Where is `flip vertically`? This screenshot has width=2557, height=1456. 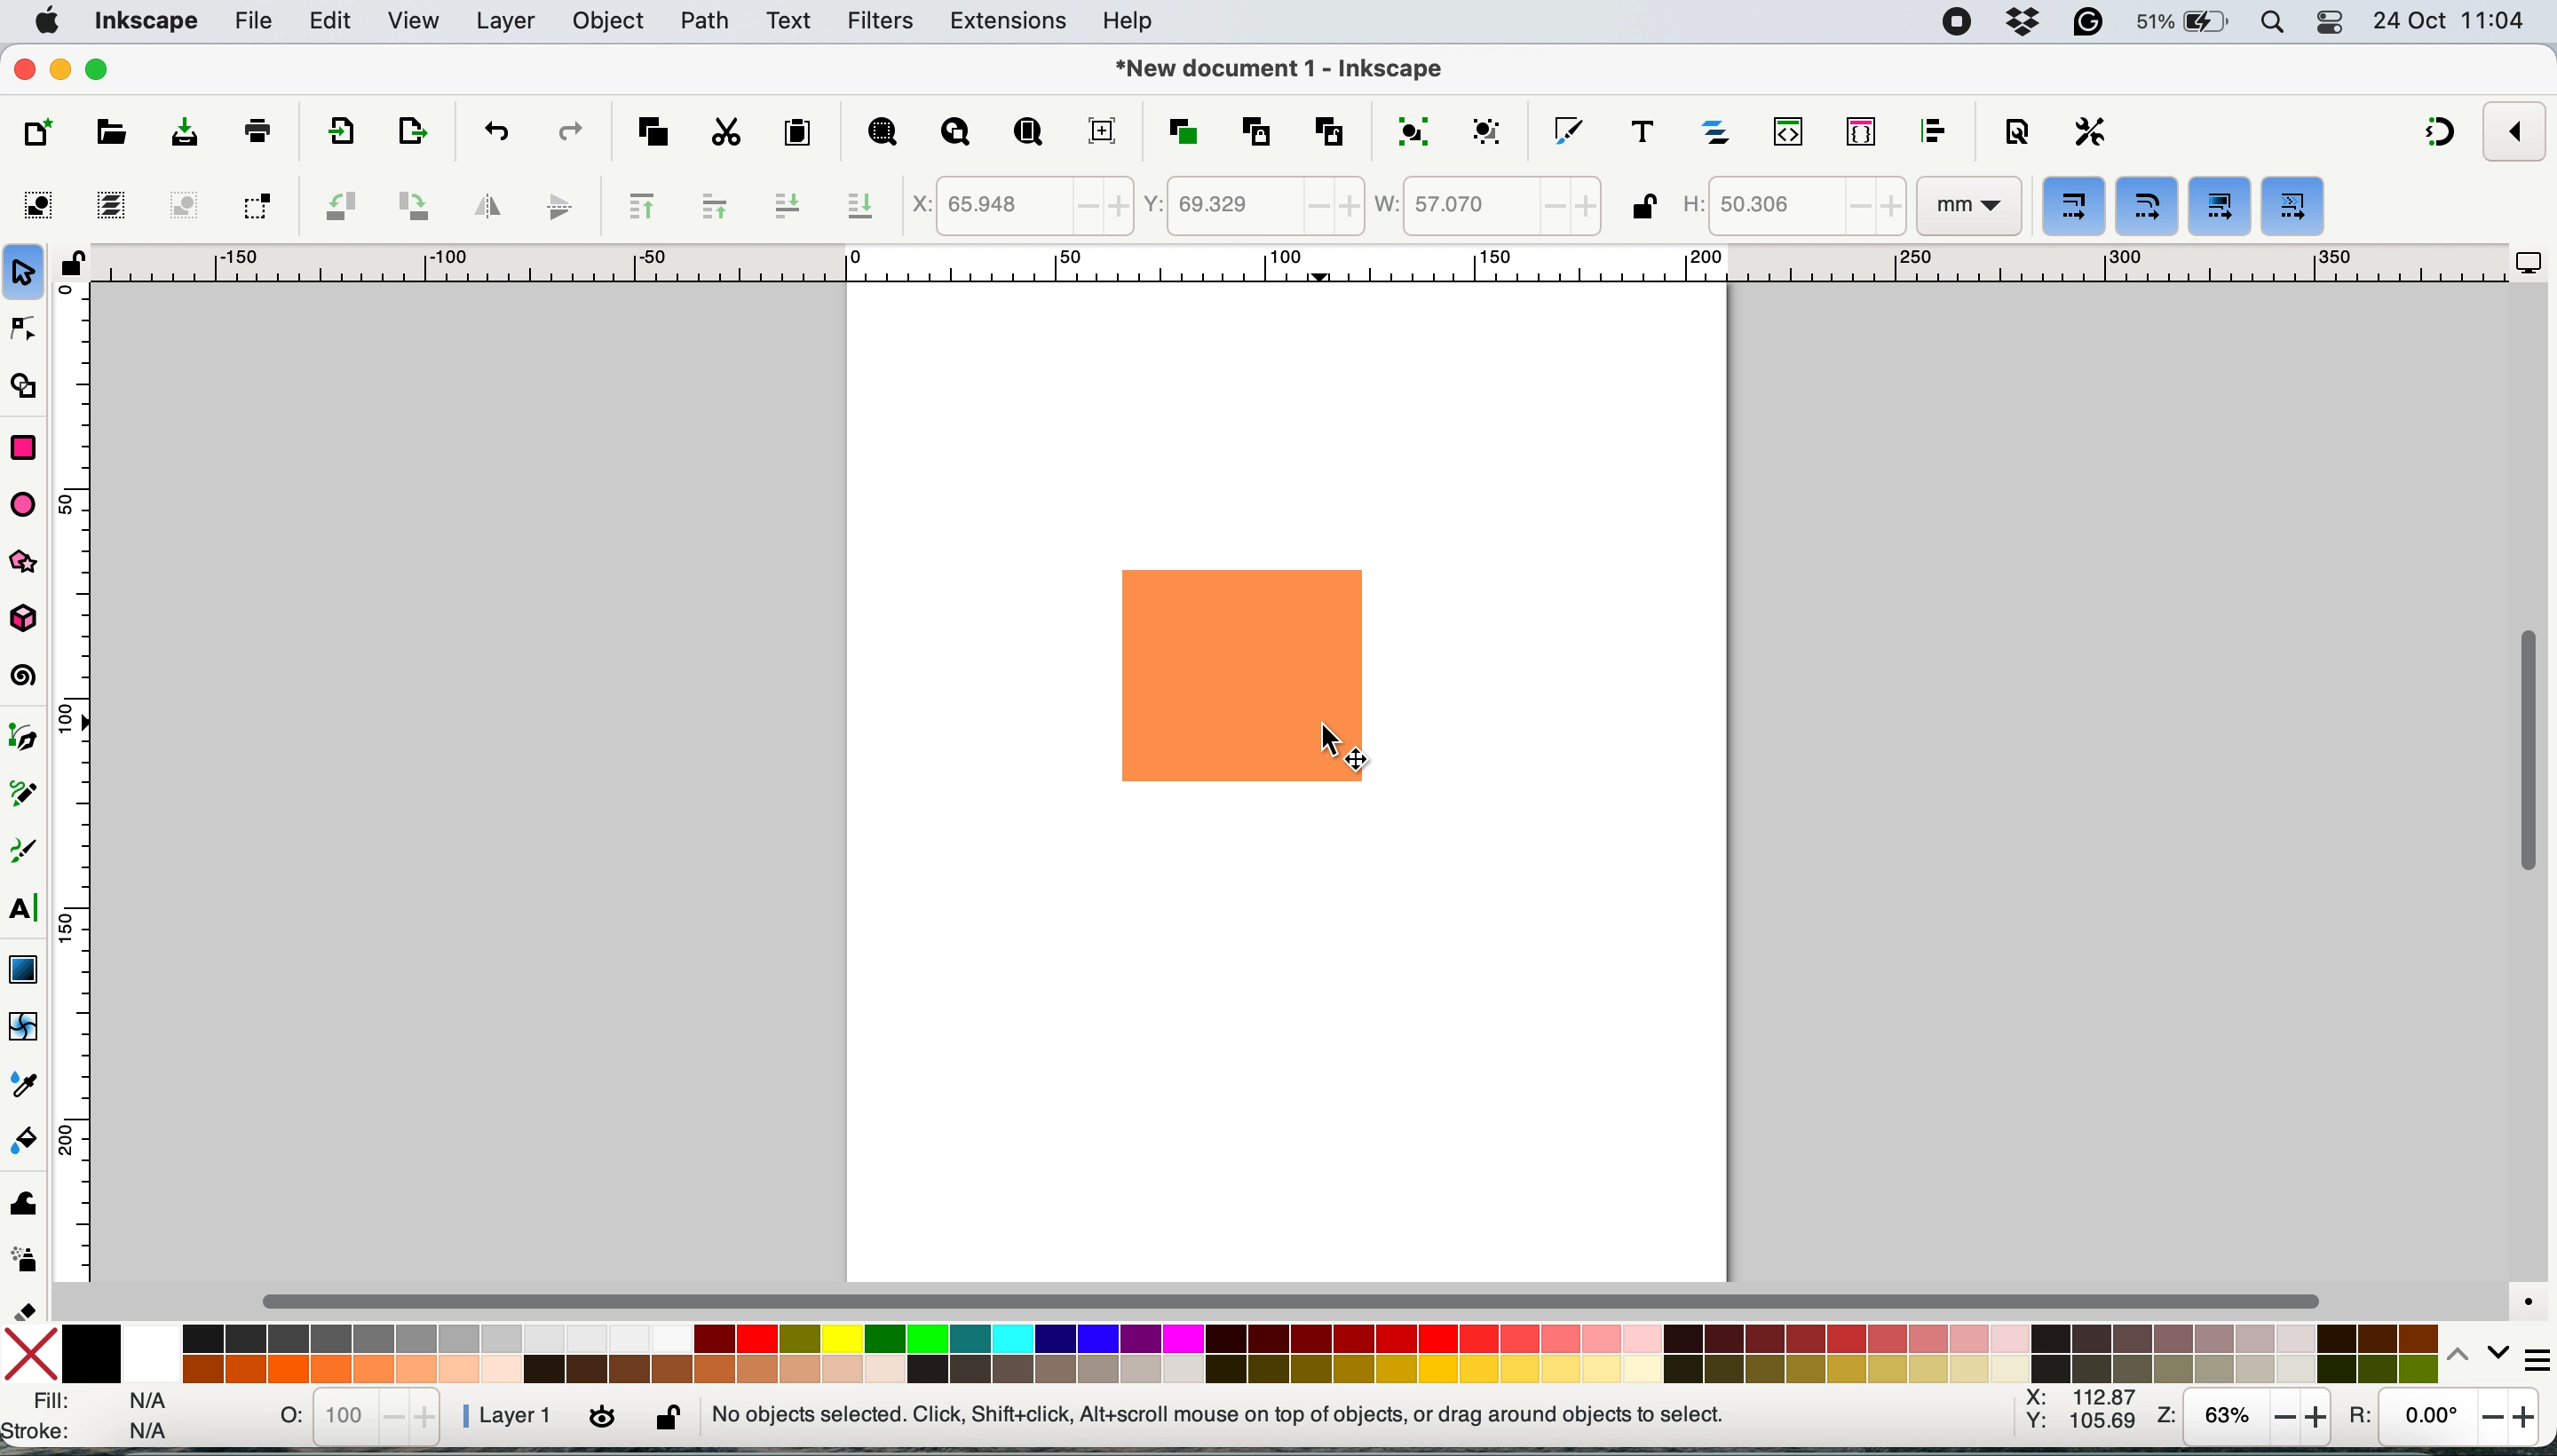 flip vertically is located at coordinates (552, 206).